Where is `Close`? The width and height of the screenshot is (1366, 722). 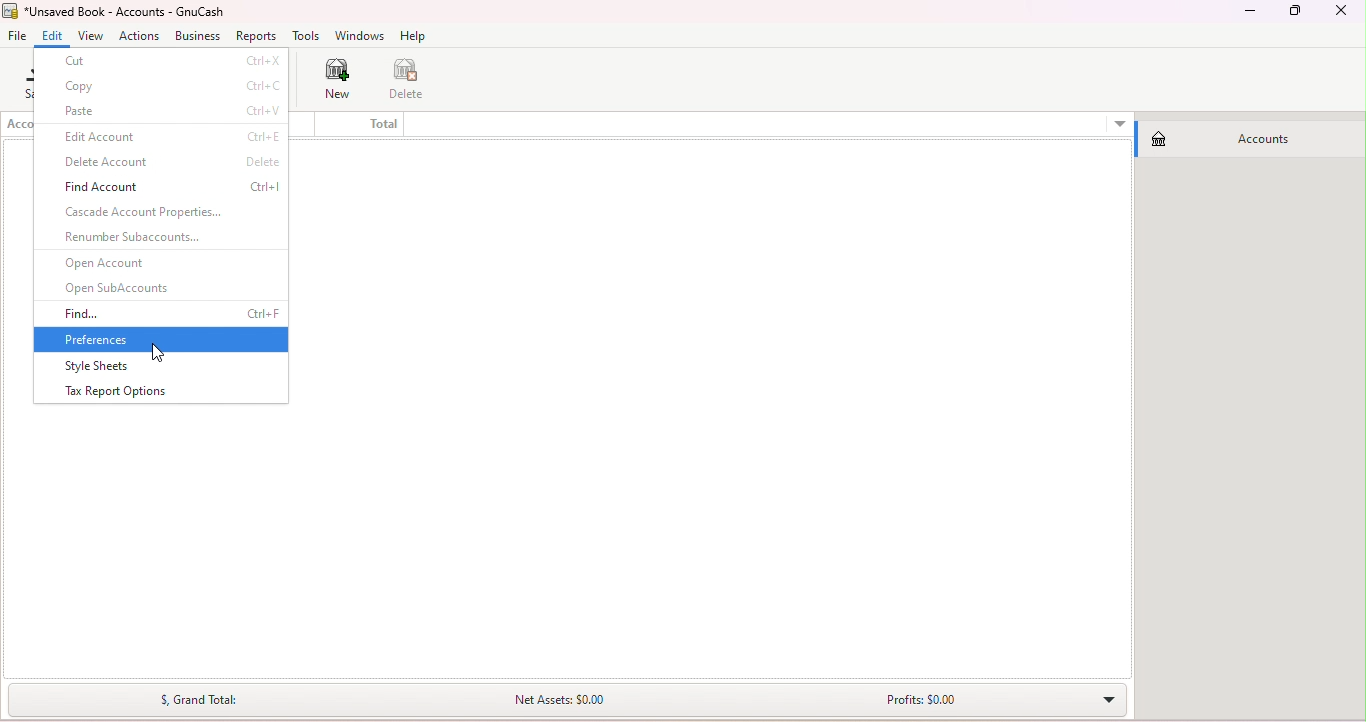 Close is located at coordinates (1341, 13).